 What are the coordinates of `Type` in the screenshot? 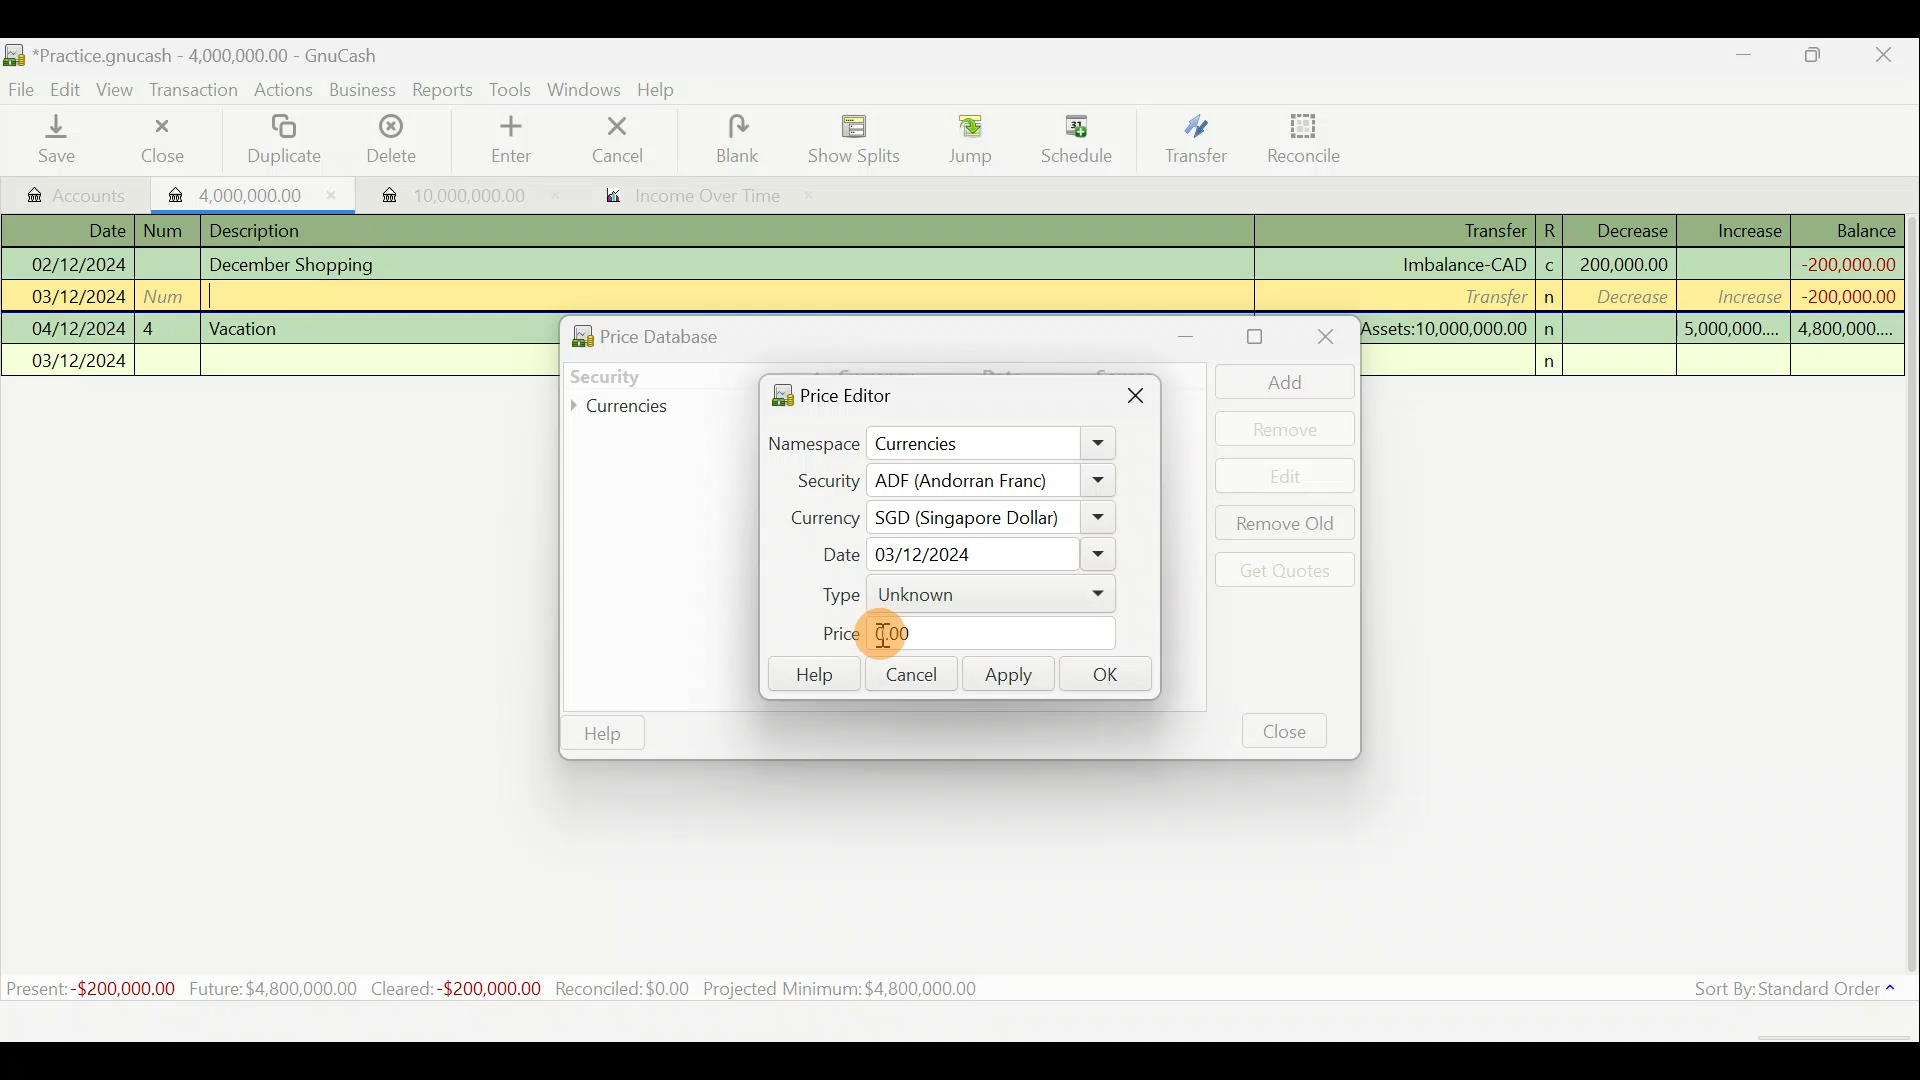 It's located at (955, 595).